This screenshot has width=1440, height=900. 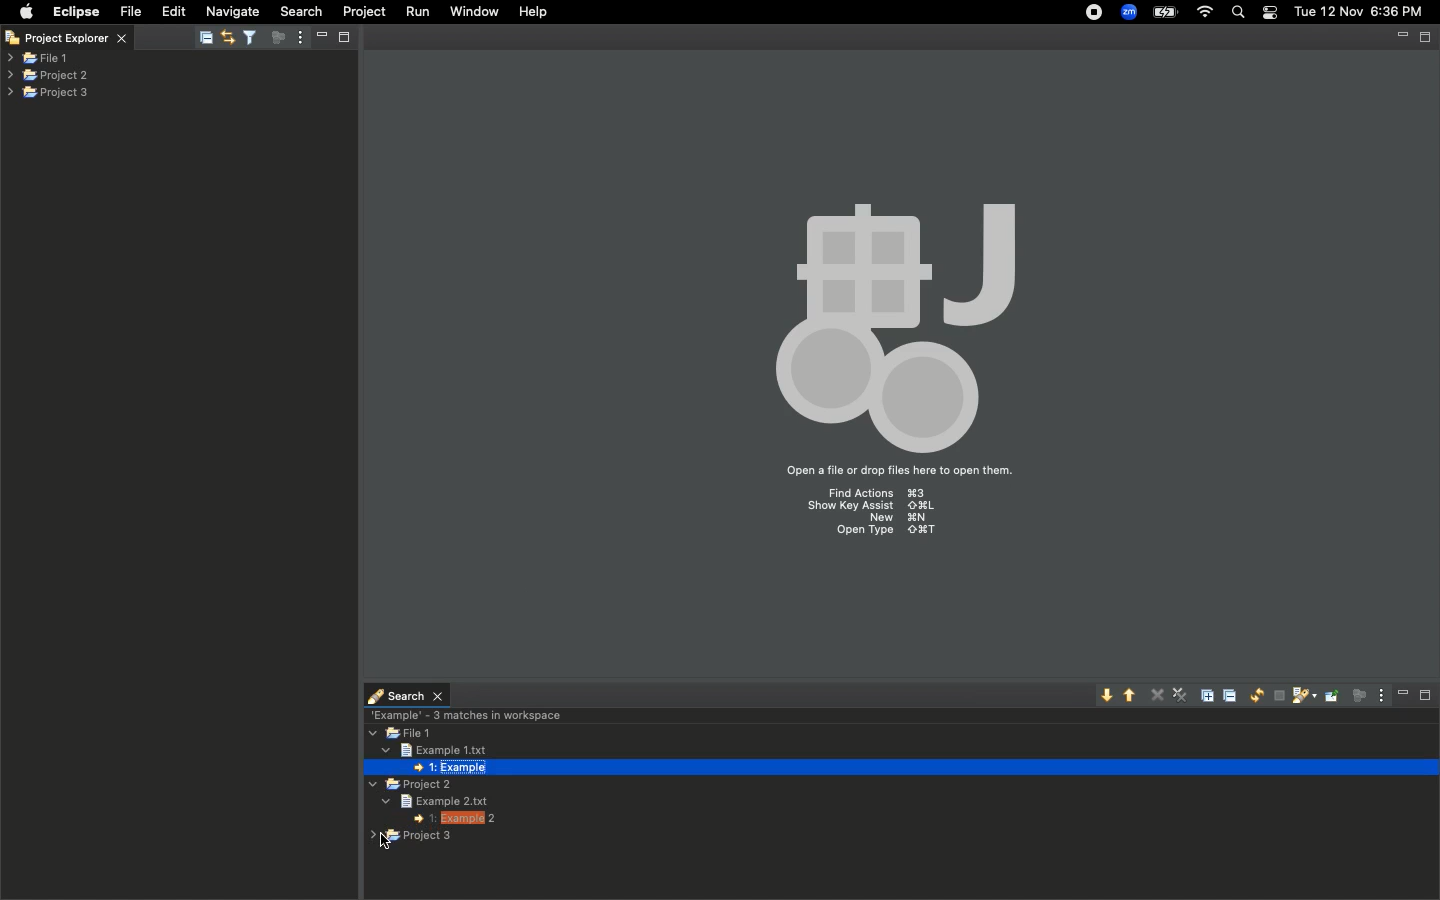 I want to click on Collapse all, so click(x=206, y=39).